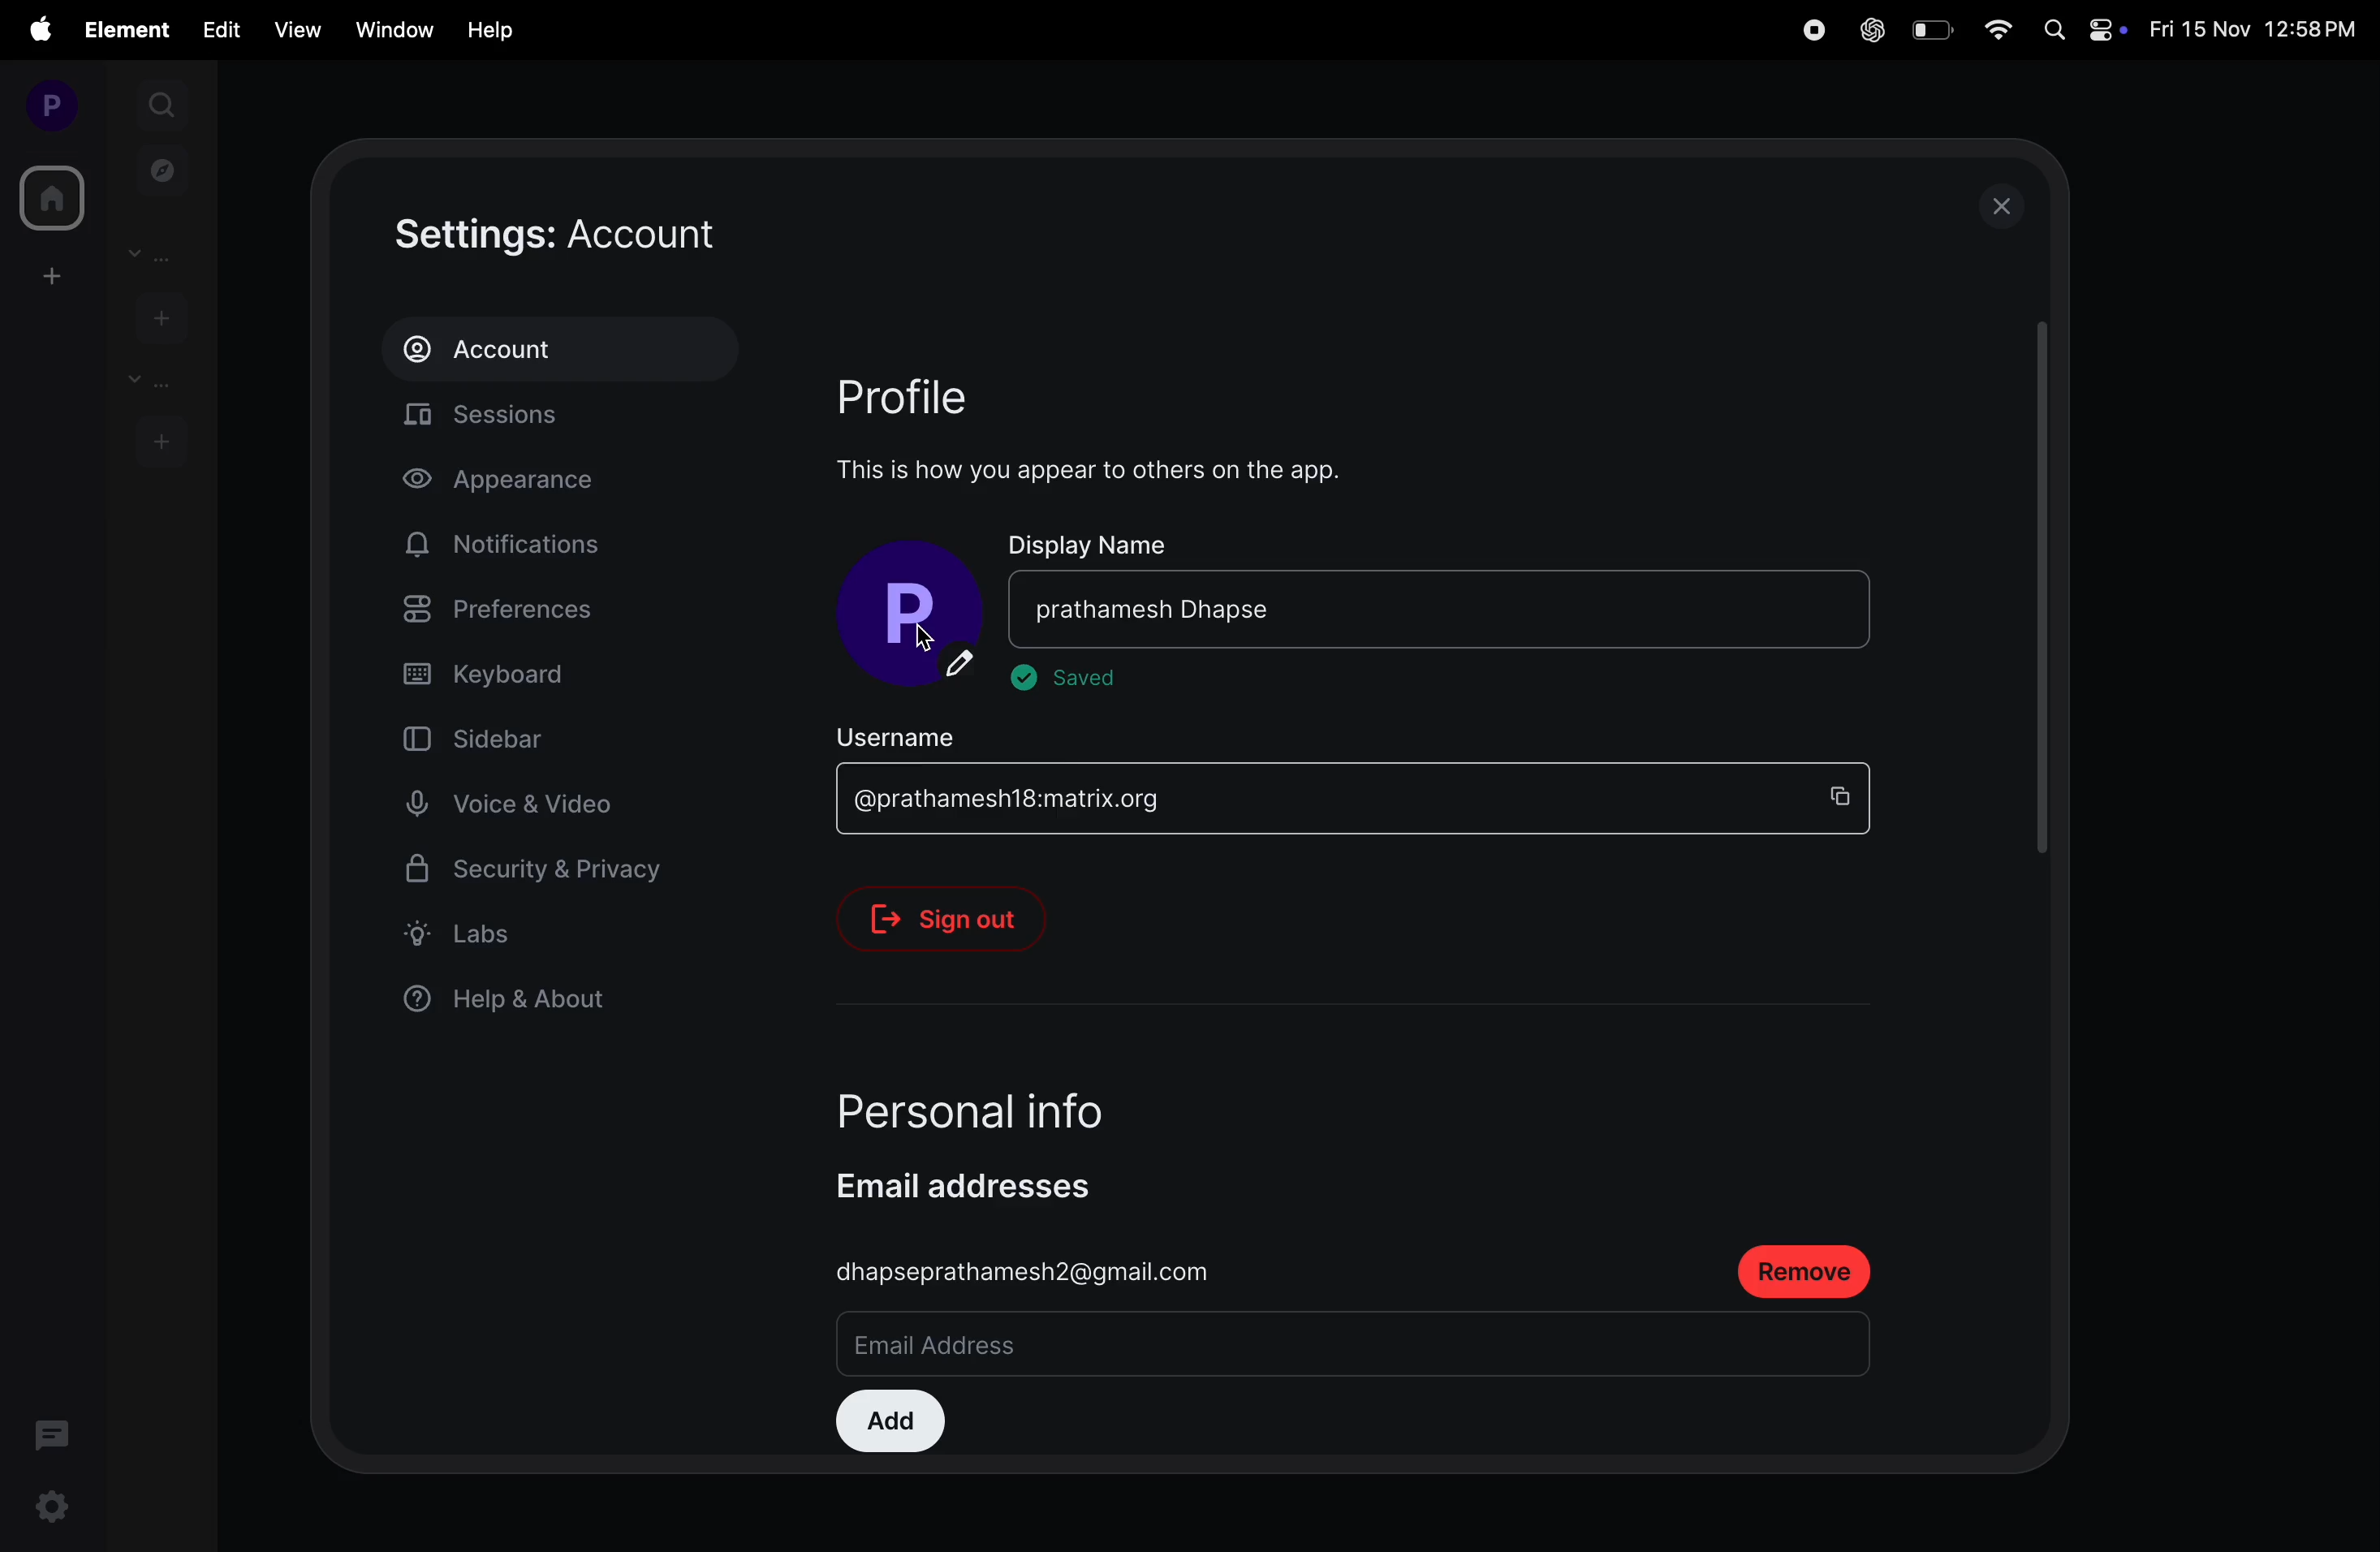 The width and height of the screenshot is (2380, 1552). I want to click on security and privacy, so click(536, 876).